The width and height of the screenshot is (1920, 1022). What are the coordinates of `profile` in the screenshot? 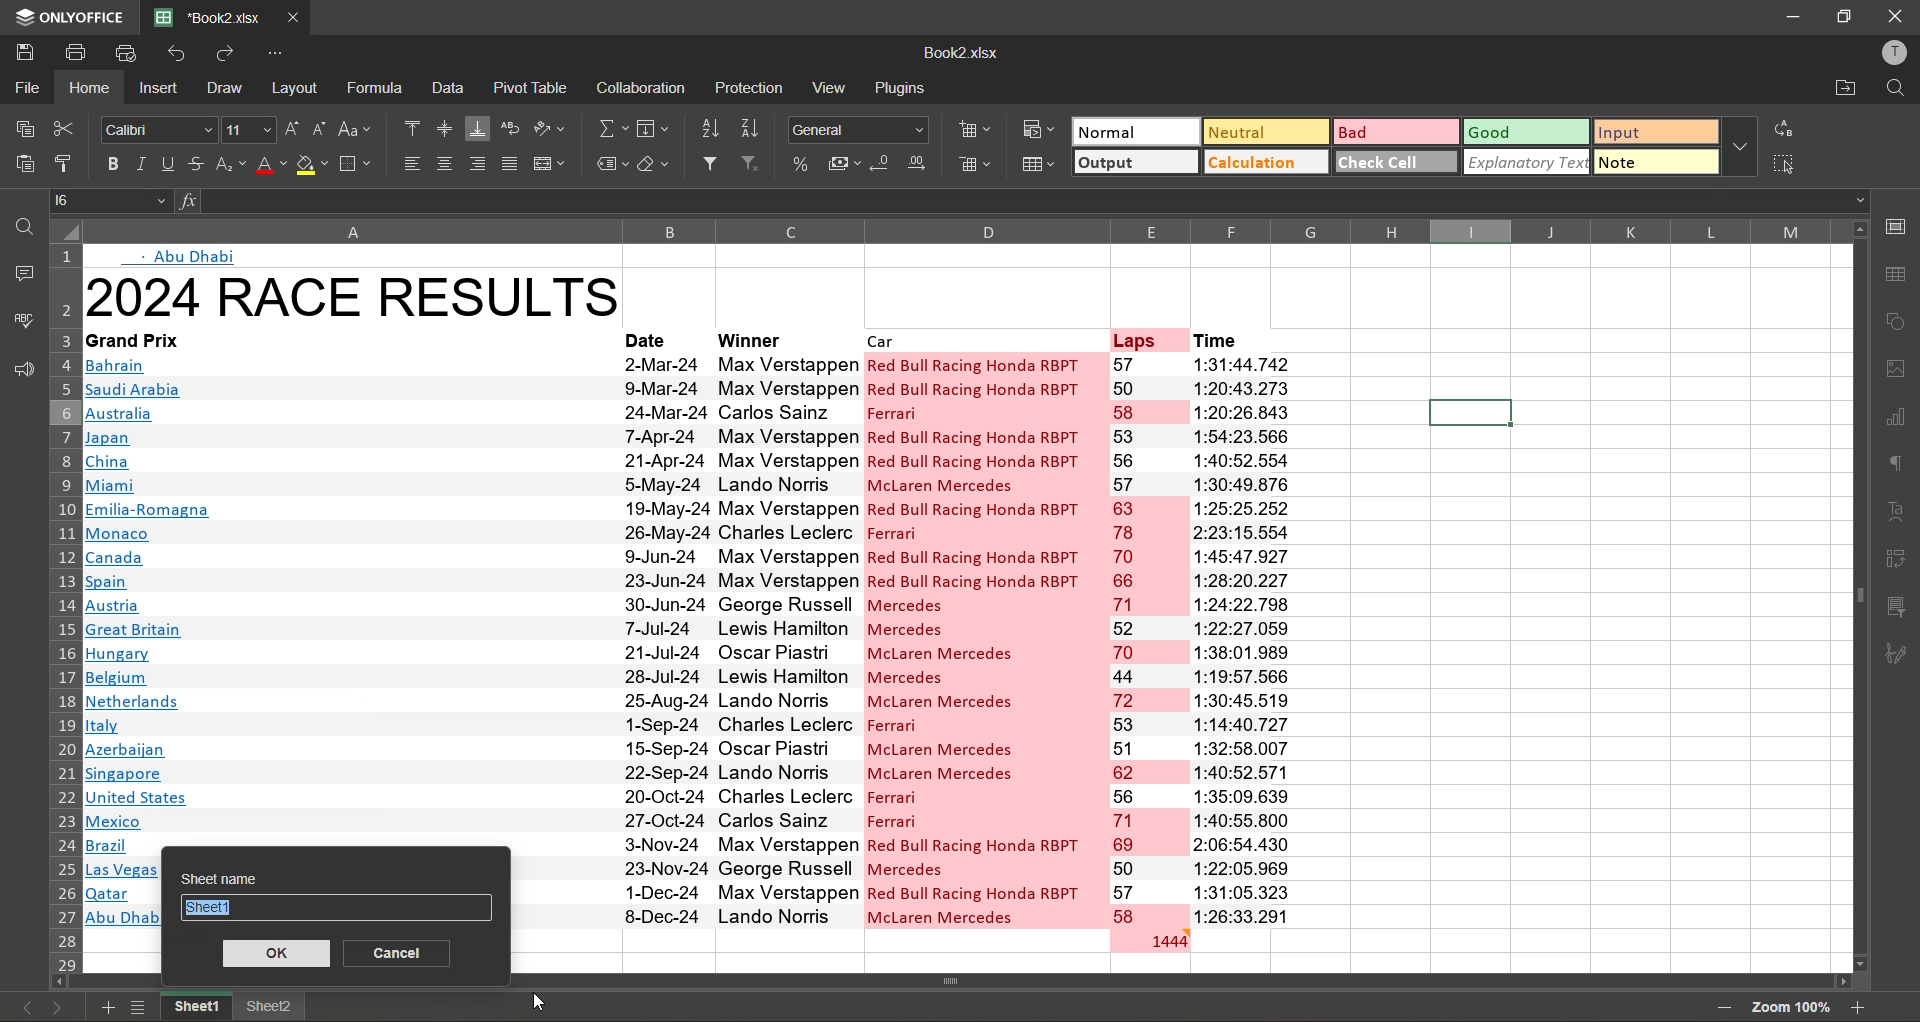 It's located at (1891, 56).